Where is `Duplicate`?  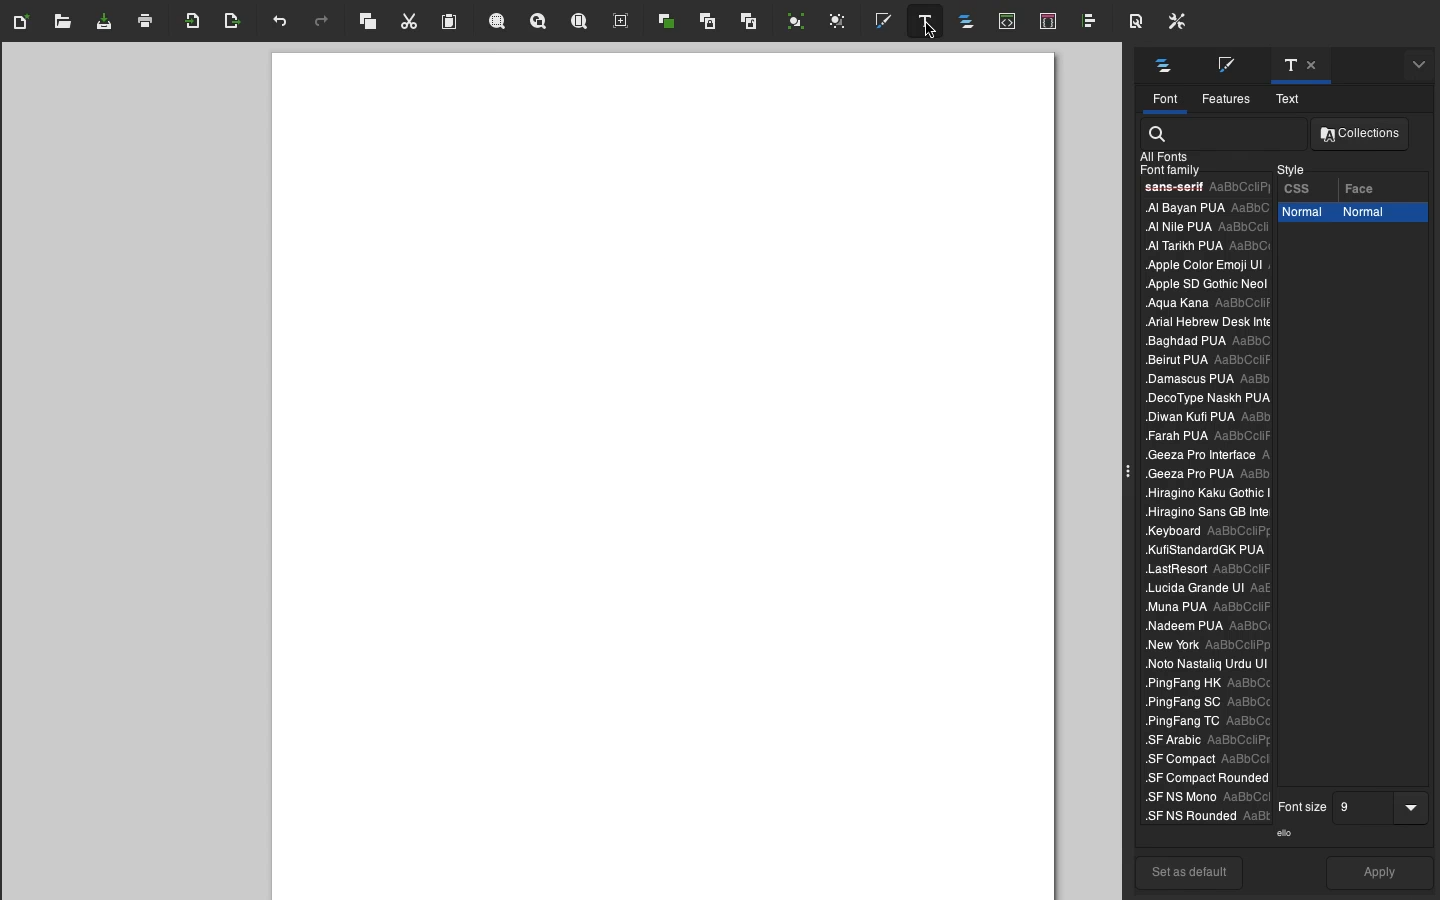
Duplicate is located at coordinates (667, 22).